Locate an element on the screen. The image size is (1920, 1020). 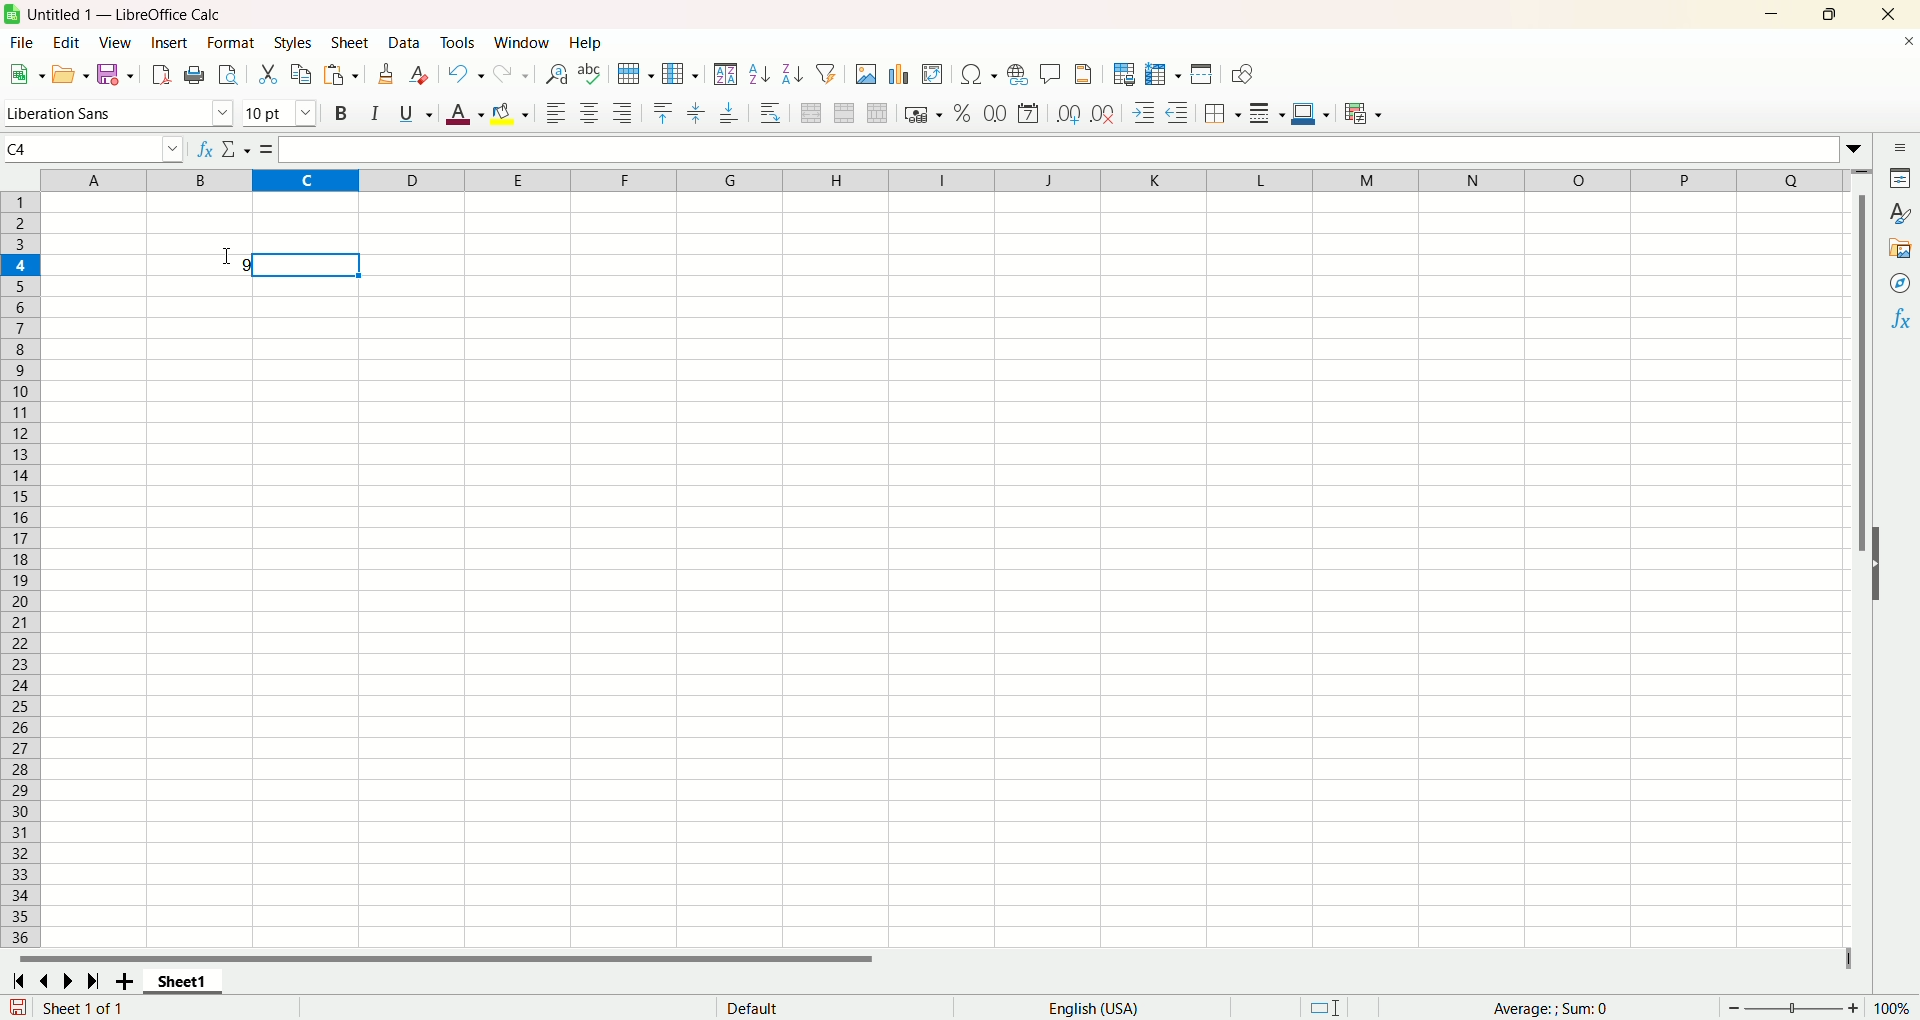
icon is located at coordinates (16, 16).